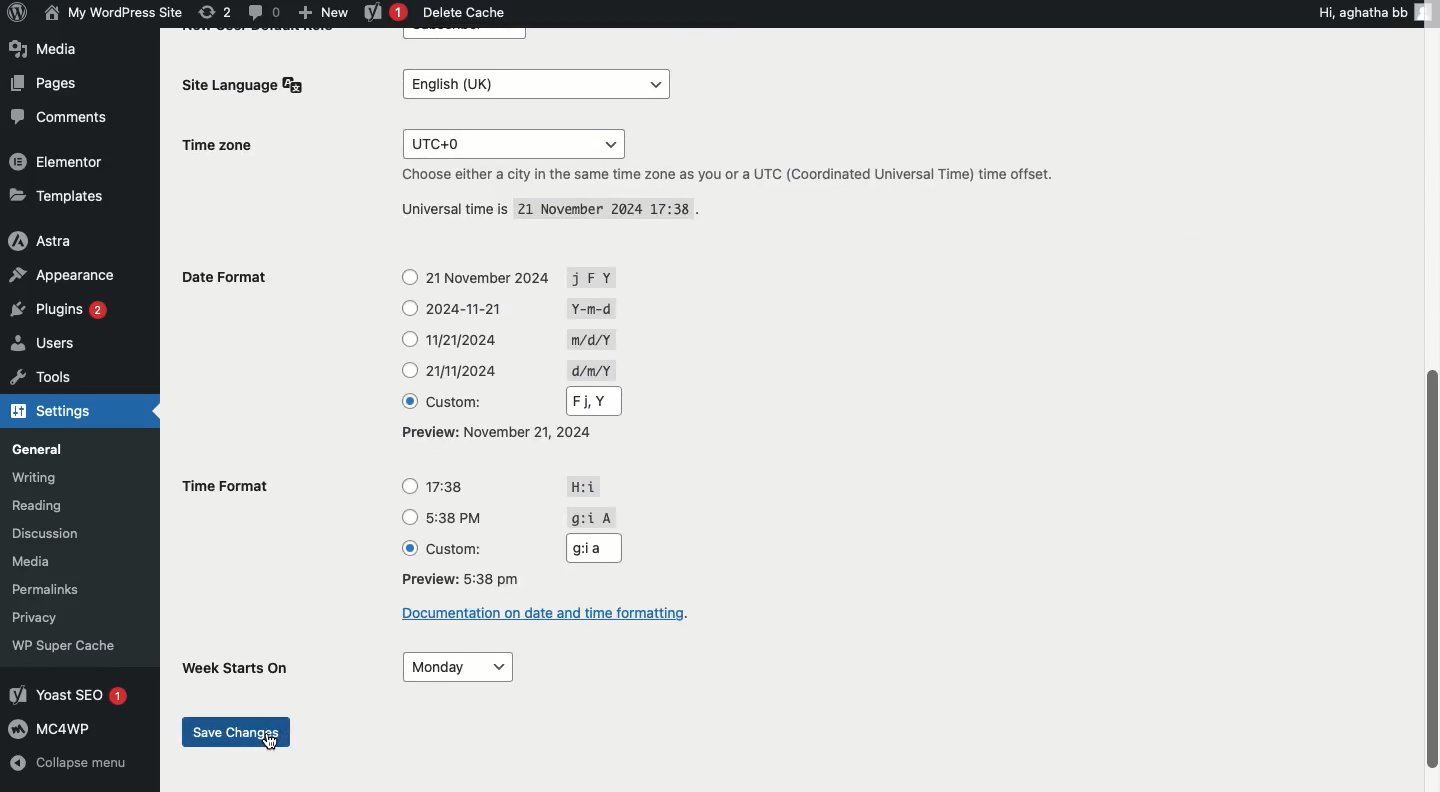 This screenshot has height=792, width=1440. Describe the element at coordinates (461, 664) in the screenshot. I see `Monday  ` at that location.